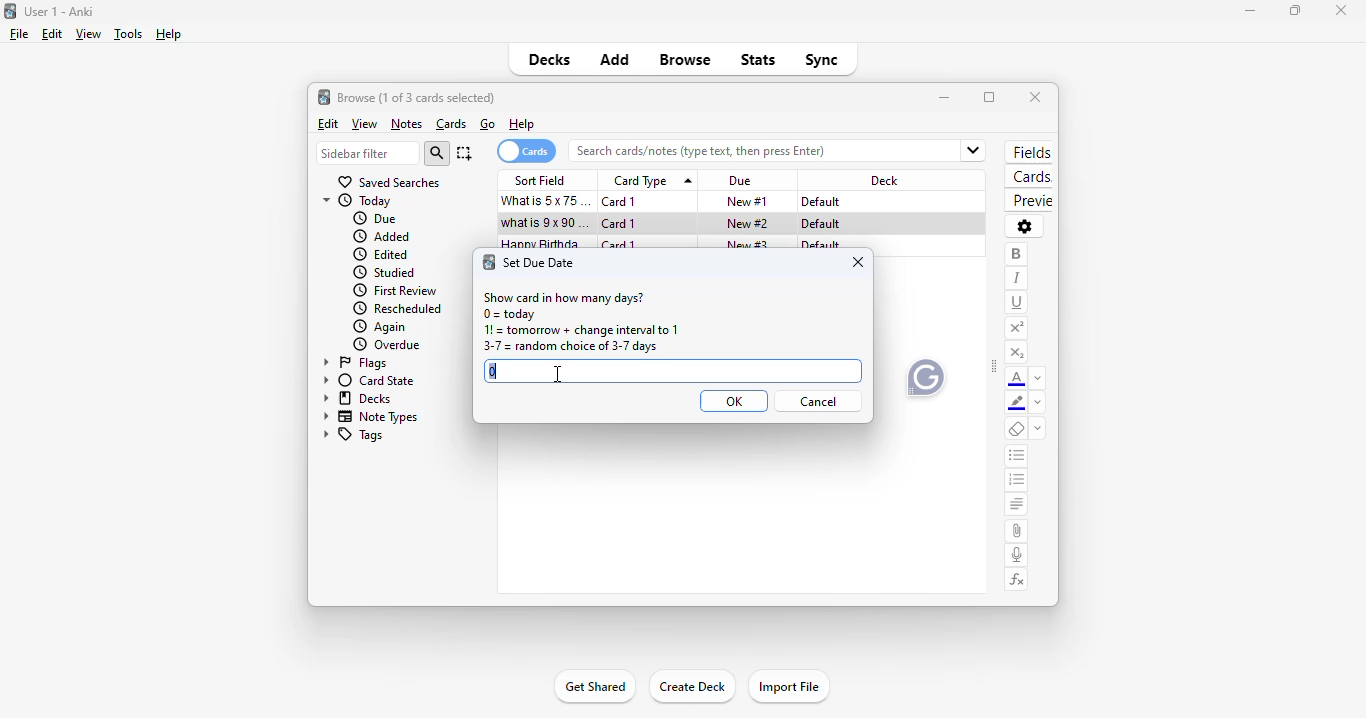 Image resolution: width=1366 pixels, height=718 pixels. Describe the element at coordinates (1295, 11) in the screenshot. I see `maximize` at that location.